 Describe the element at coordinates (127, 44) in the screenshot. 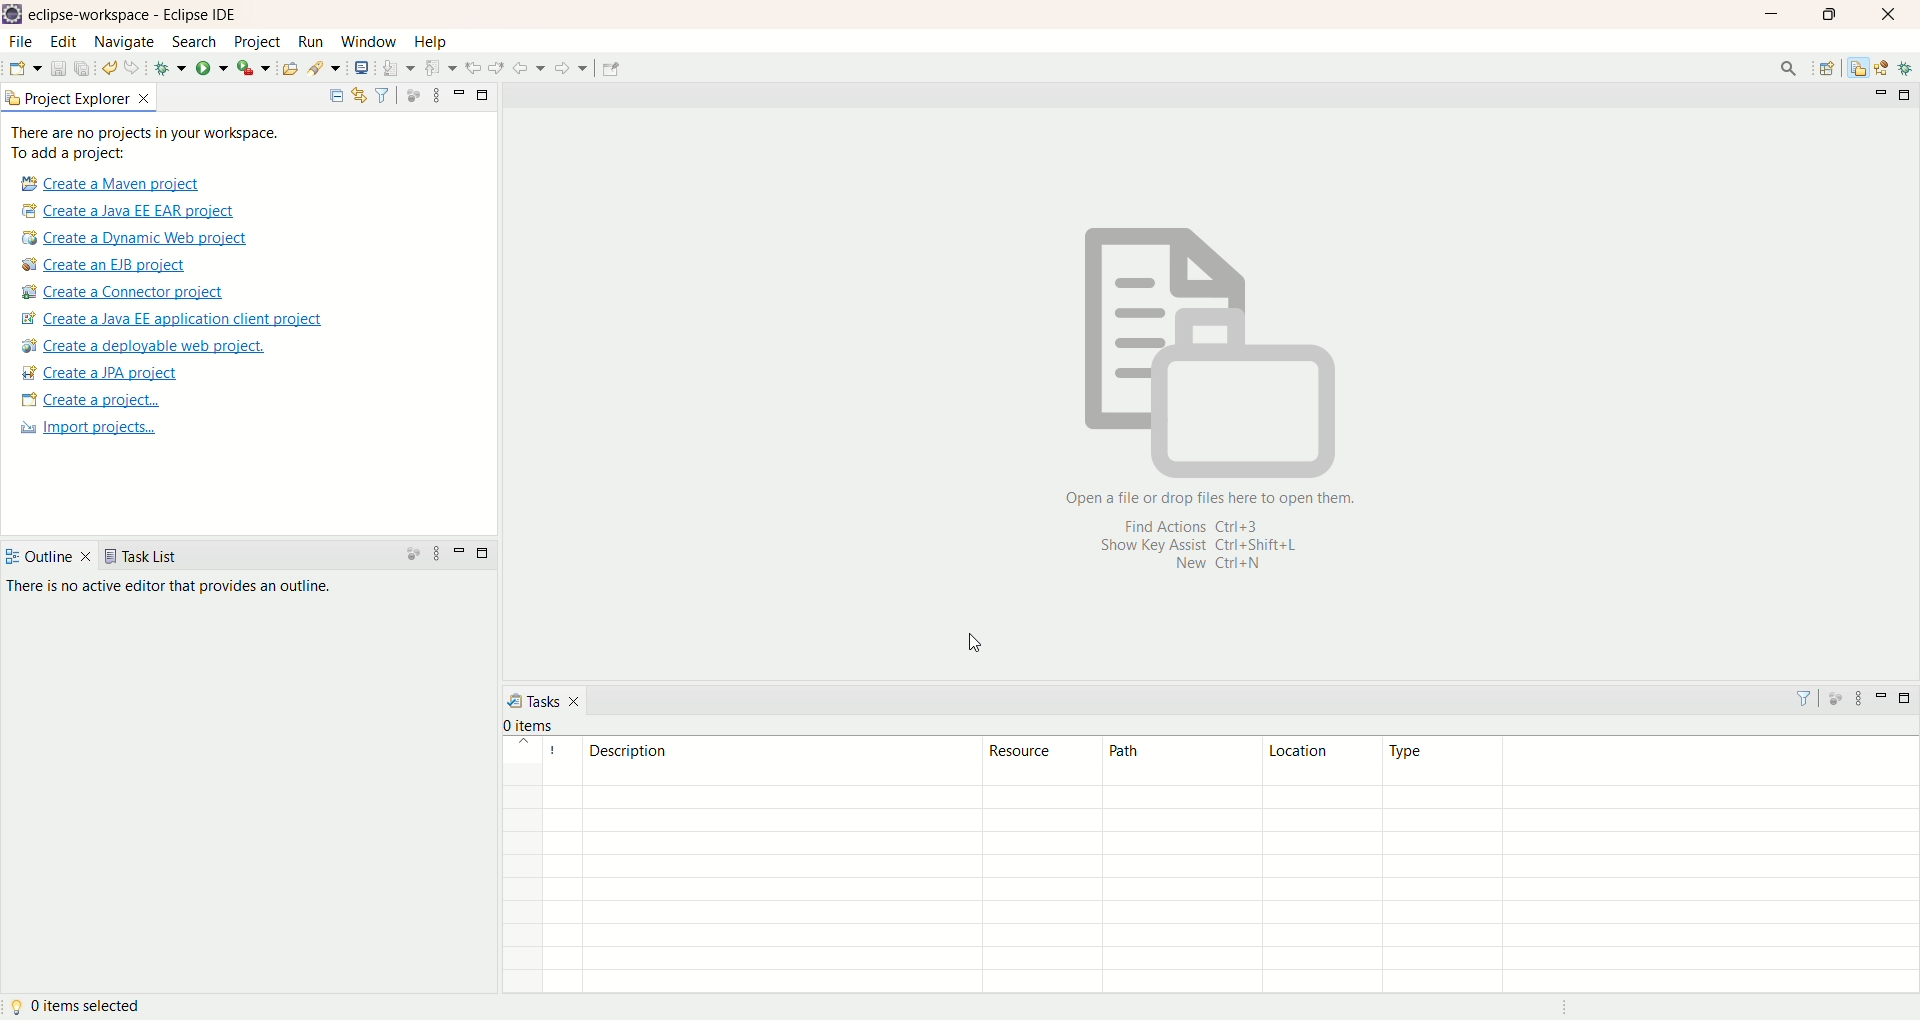

I see `navigate` at that location.